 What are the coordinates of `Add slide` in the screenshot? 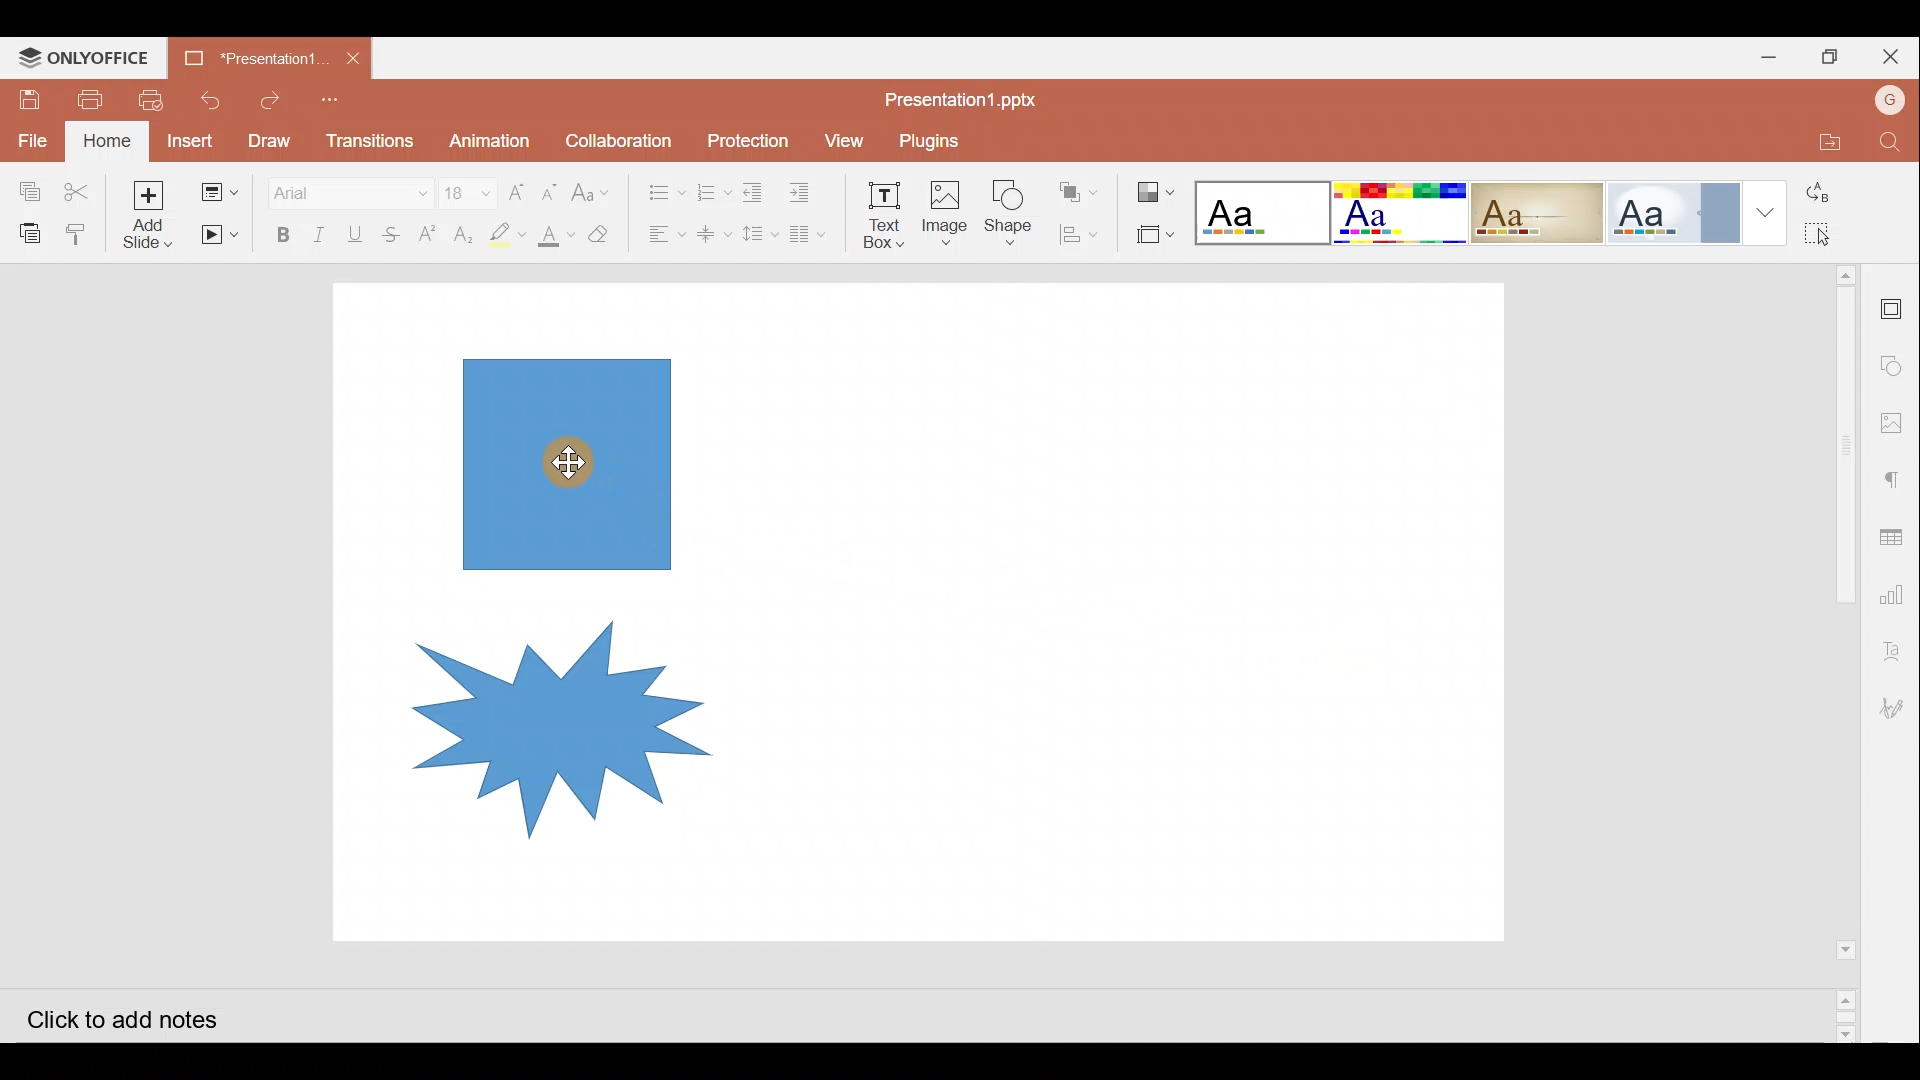 It's located at (147, 213).